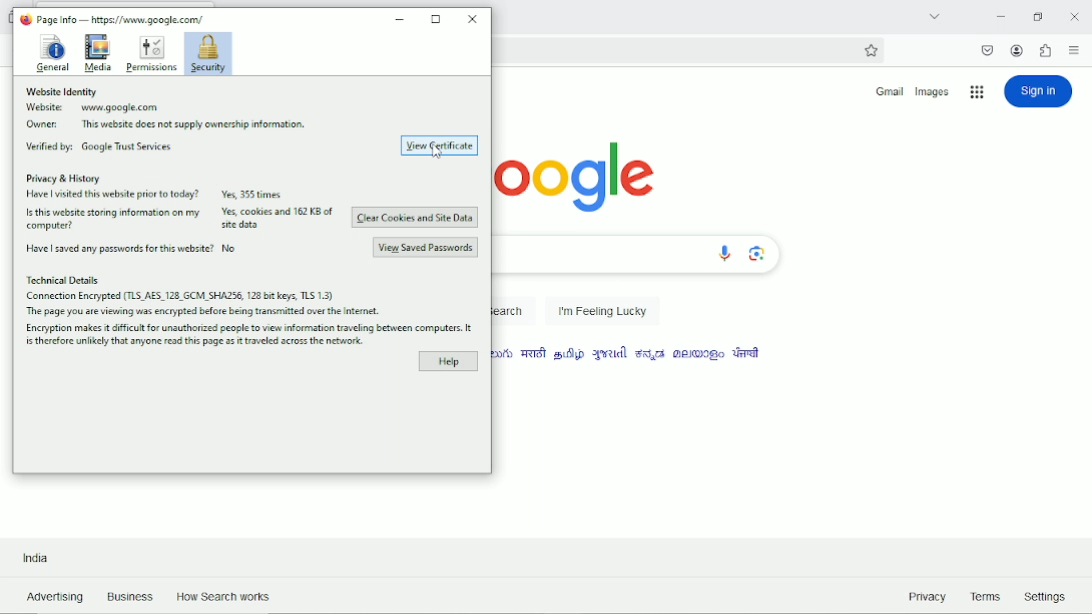 The height and width of the screenshot is (614, 1092). Describe the element at coordinates (121, 109) in the screenshot. I see `www.google.com` at that location.